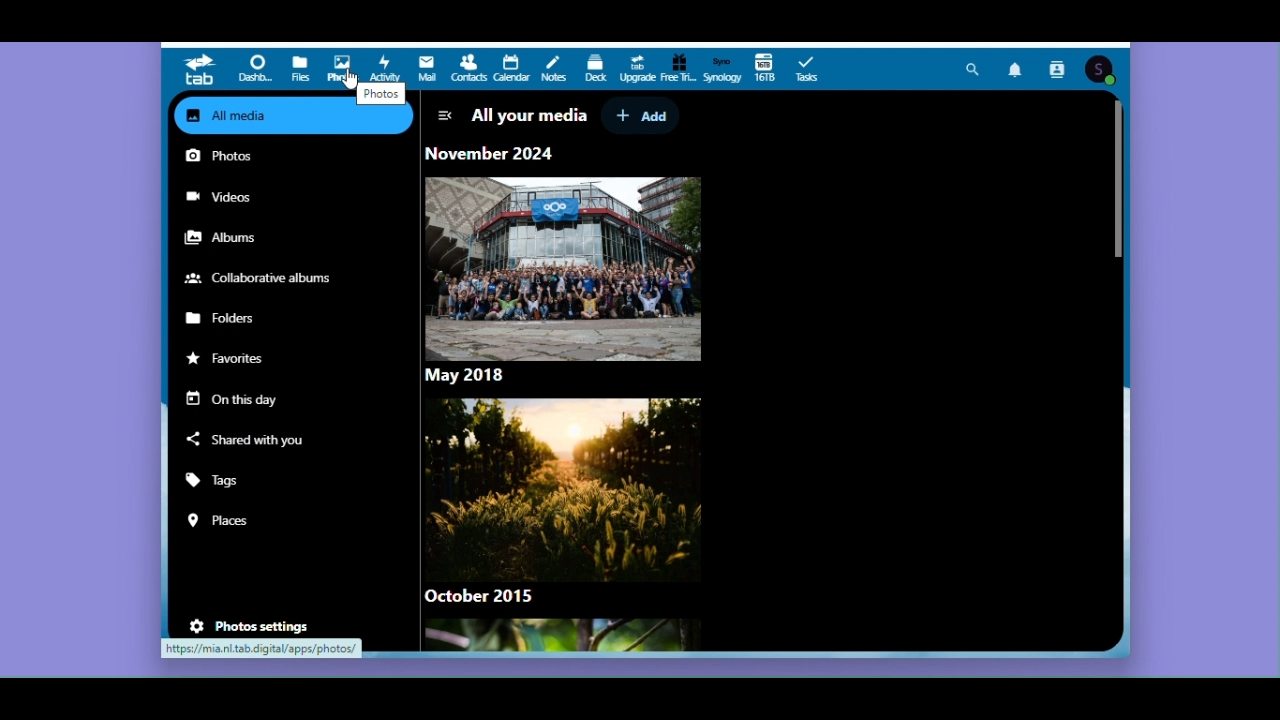  Describe the element at coordinates (527, 114) in the screenshot. I see `All your media` at that location.